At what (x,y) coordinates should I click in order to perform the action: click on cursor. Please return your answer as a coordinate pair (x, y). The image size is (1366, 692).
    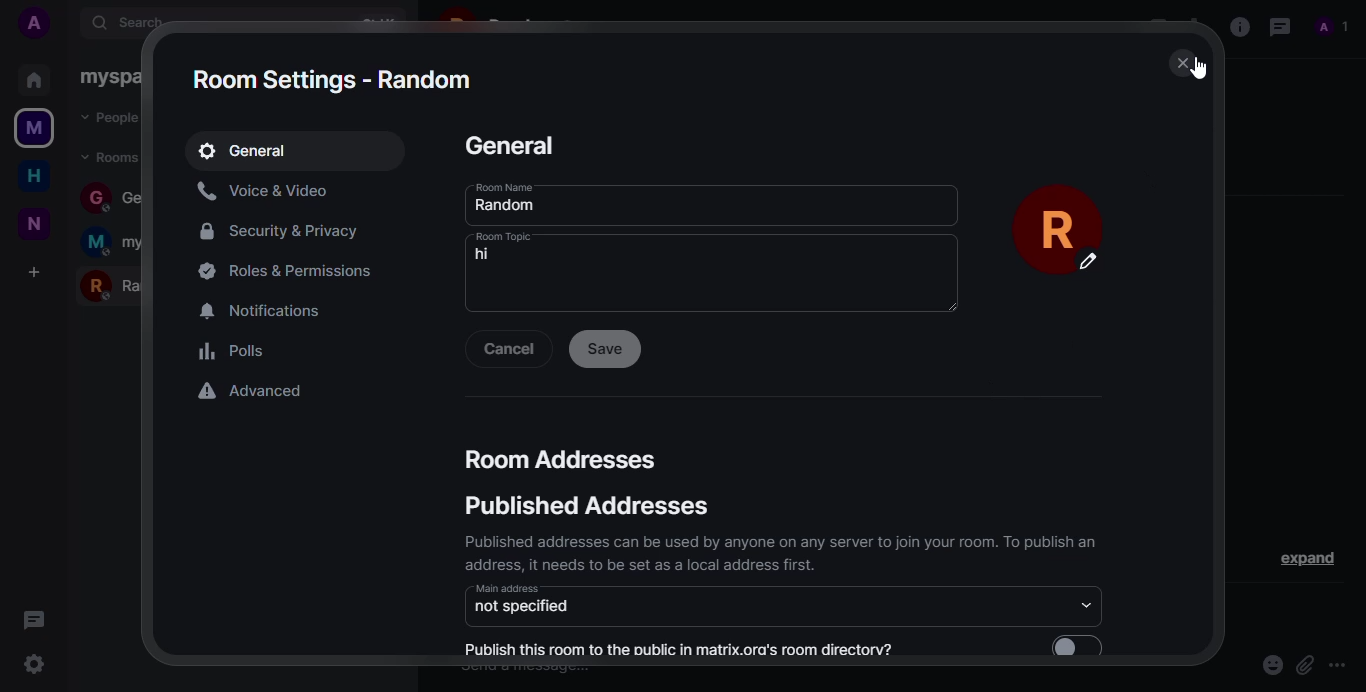
    Looking at the image, I should click on (1199, 69).